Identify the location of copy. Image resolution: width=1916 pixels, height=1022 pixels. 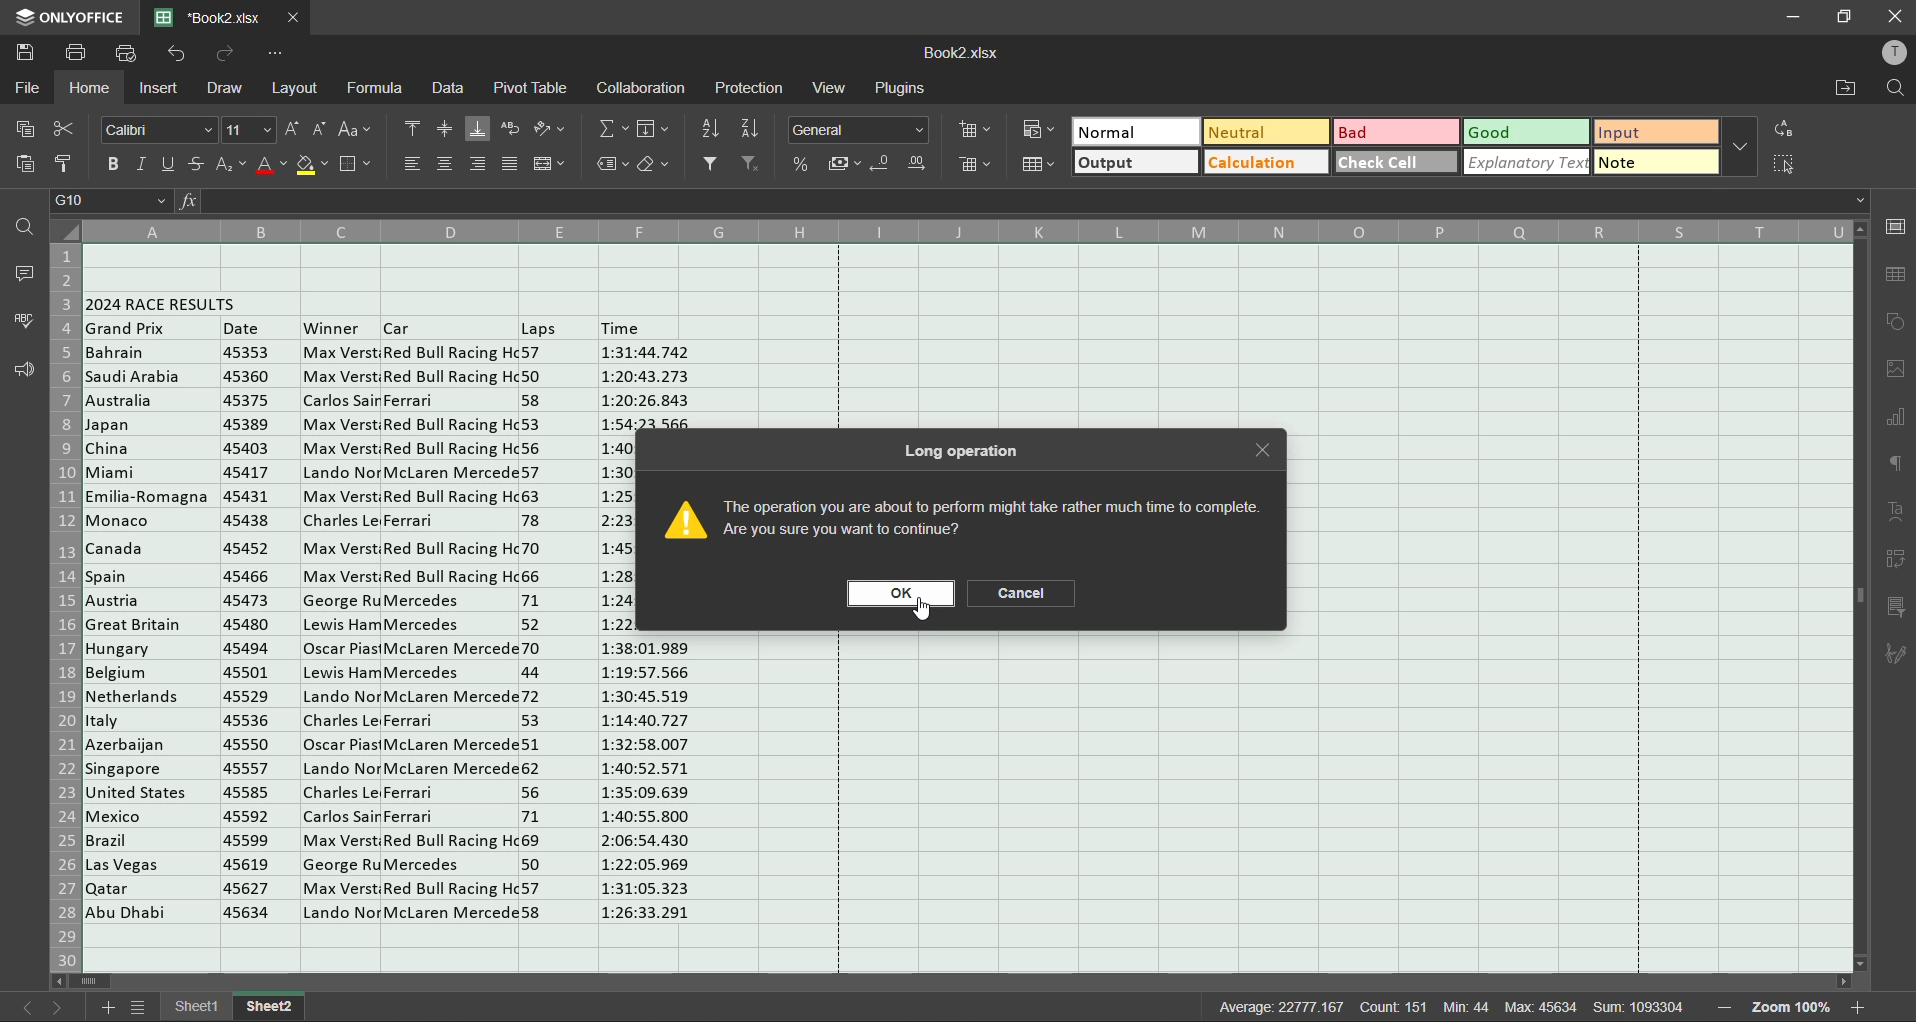
(28, 131).